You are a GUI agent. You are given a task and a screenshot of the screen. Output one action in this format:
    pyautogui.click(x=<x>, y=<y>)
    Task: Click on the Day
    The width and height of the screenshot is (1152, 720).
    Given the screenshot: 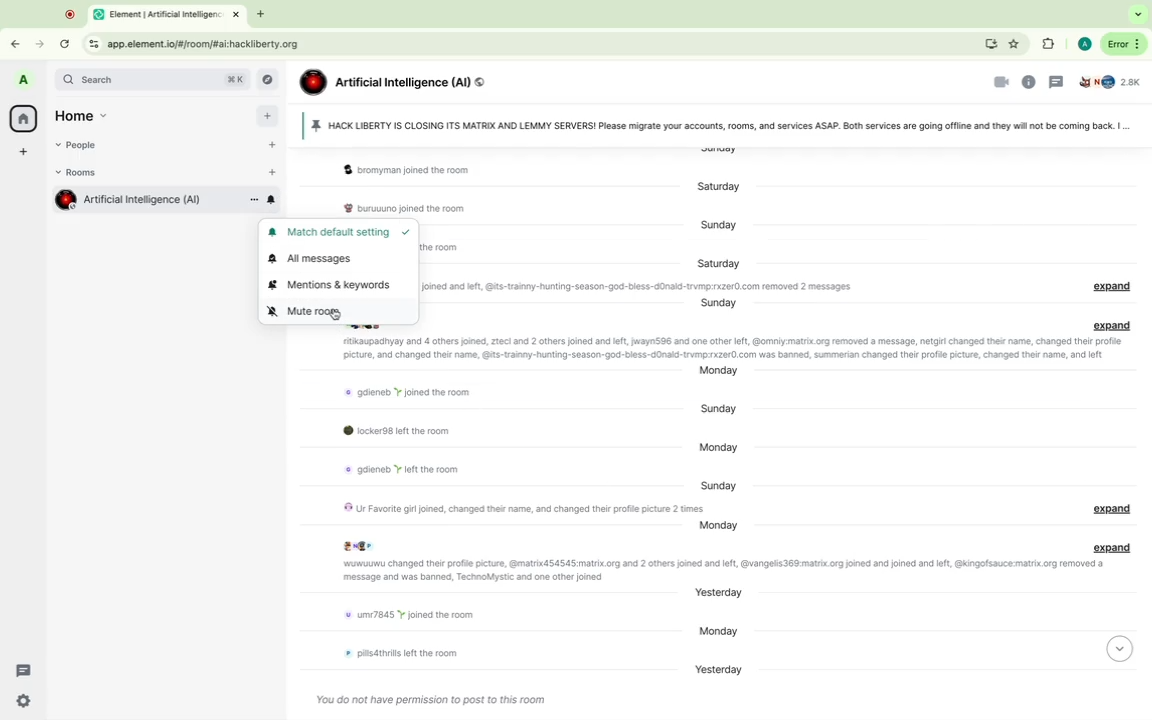 What is the action you would take?
    pyautogui.click(x=717, y=484)
    